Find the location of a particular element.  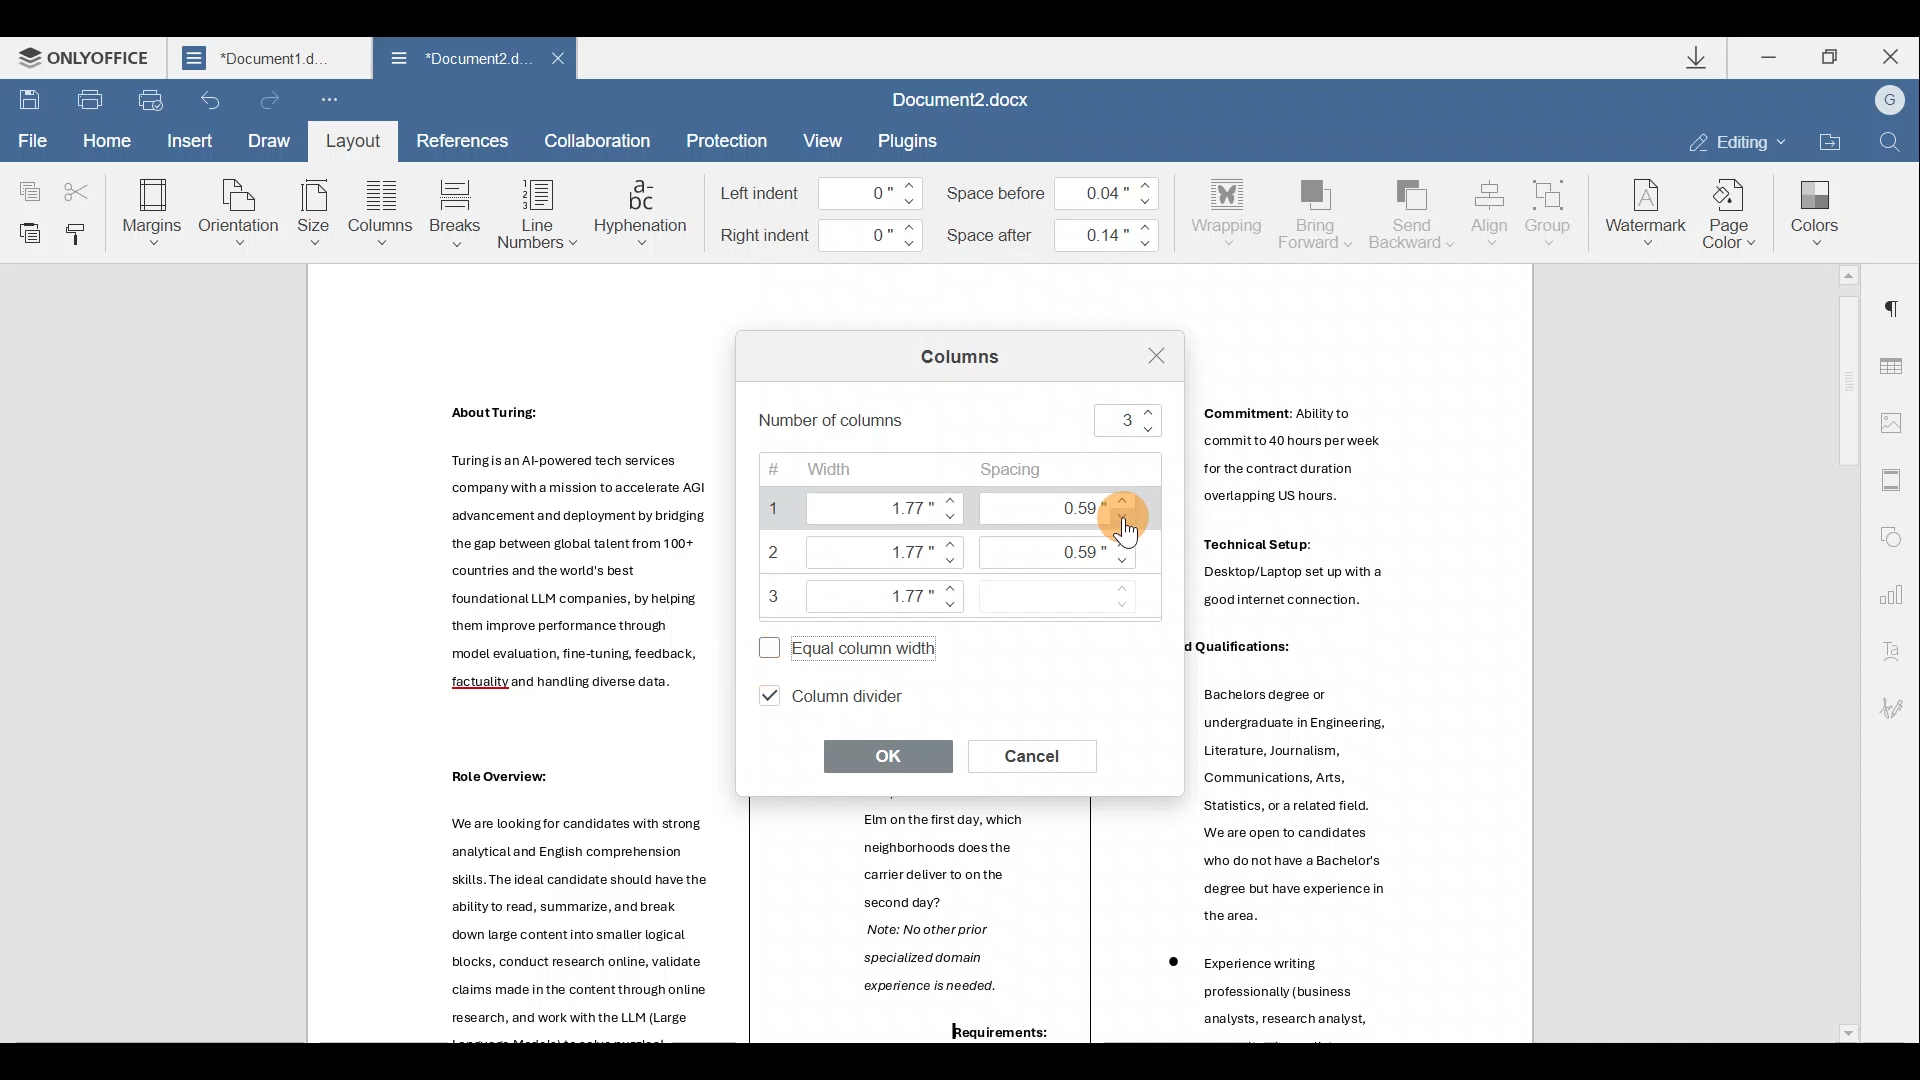

Home is located at coordinates (106, 139).